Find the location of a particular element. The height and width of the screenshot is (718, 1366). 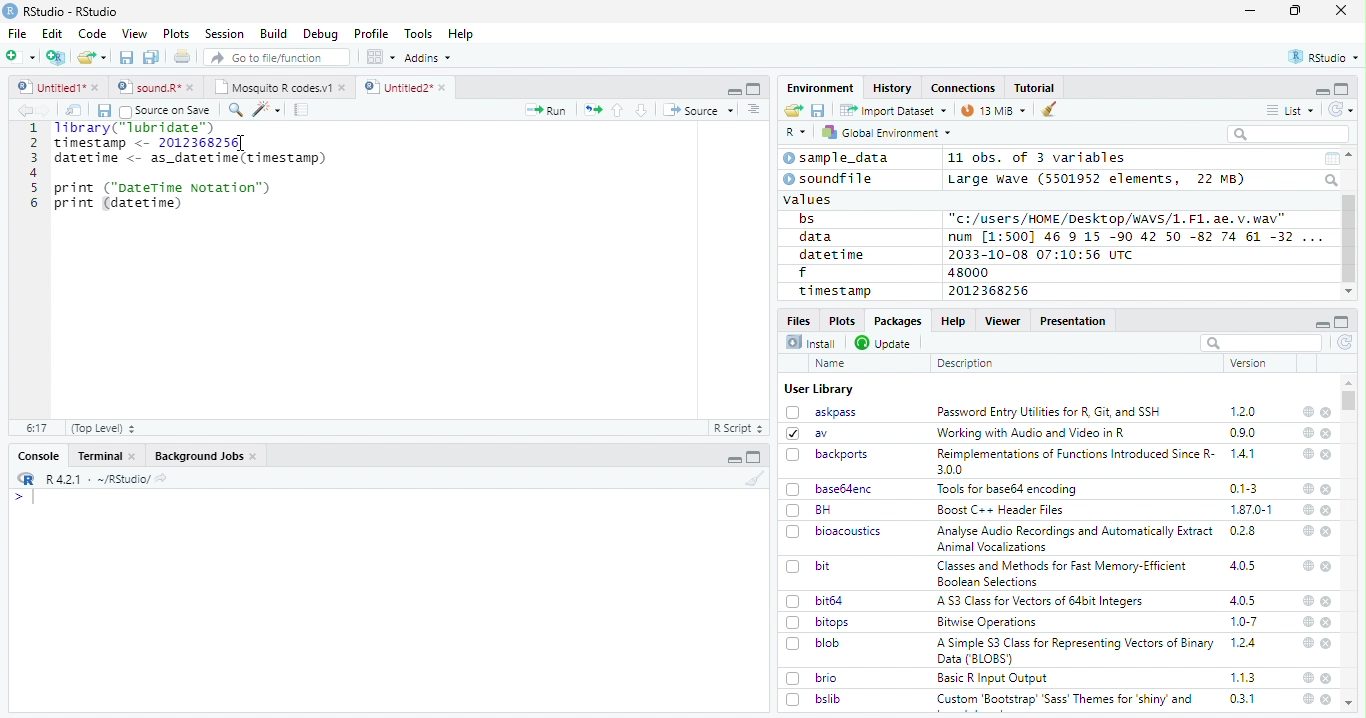

Tutorial is located at coordinates (1036, 88).